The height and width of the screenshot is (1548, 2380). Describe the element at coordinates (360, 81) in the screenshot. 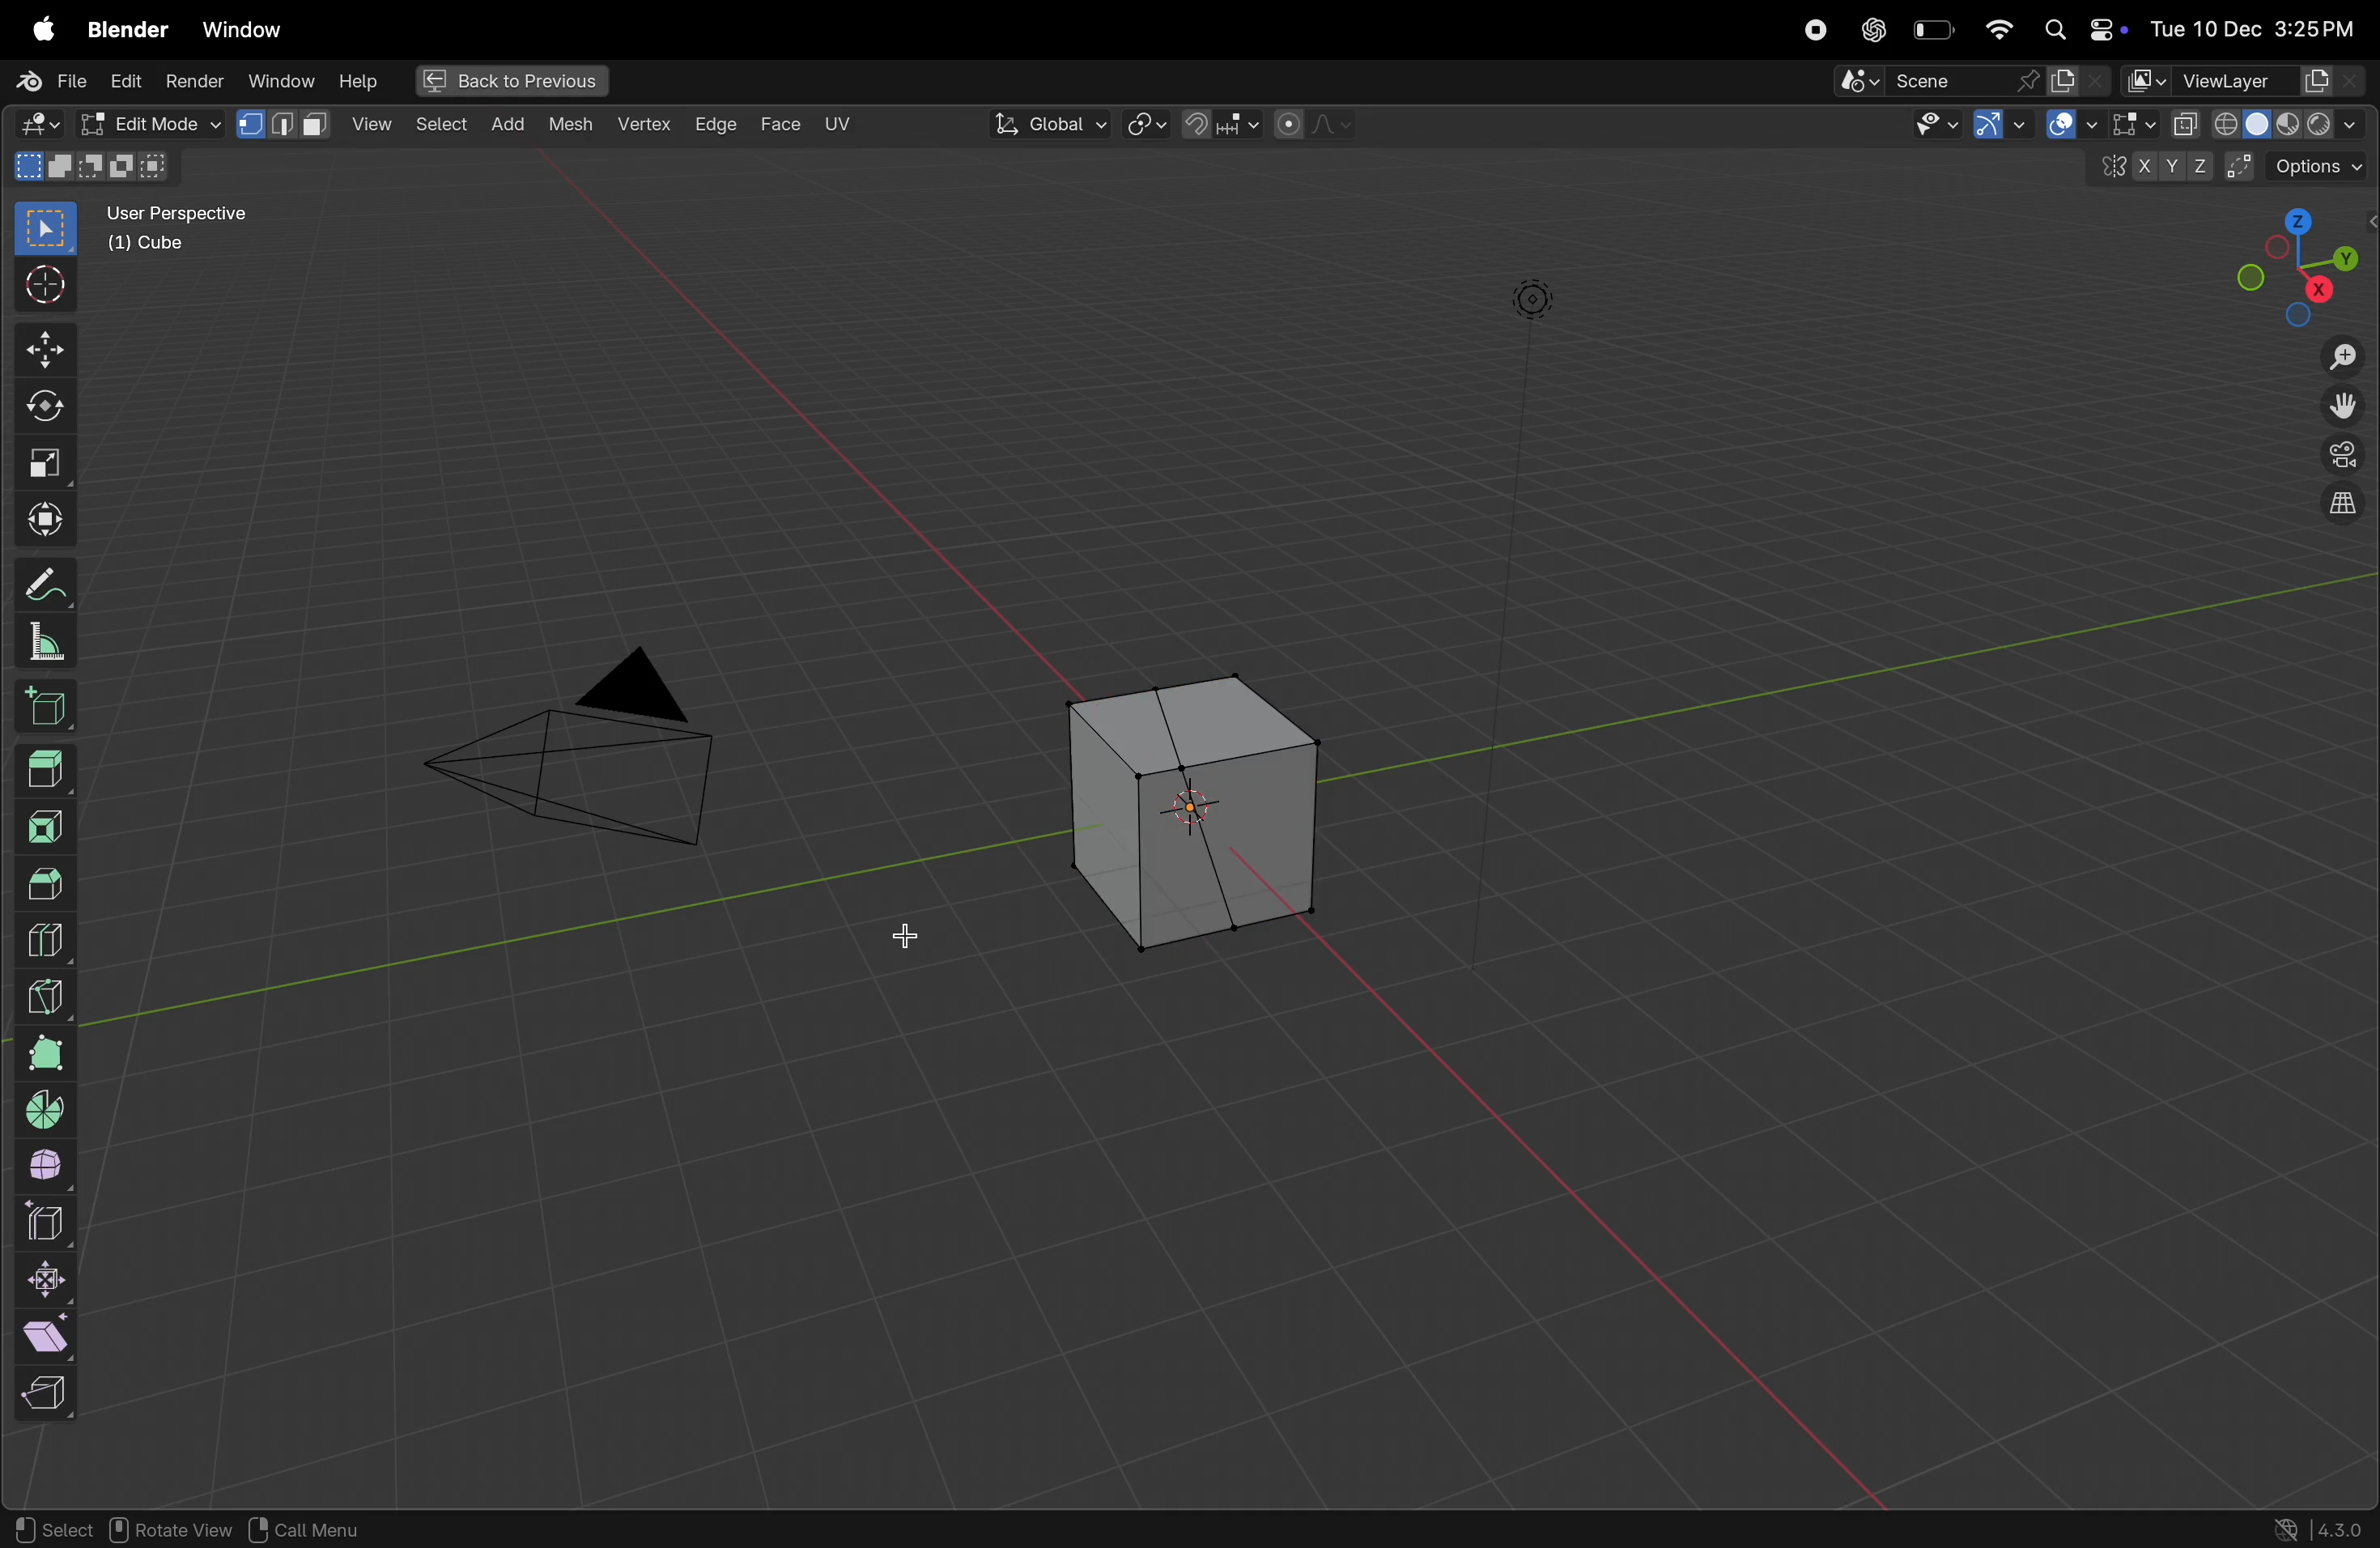

I see `Help` at that location.